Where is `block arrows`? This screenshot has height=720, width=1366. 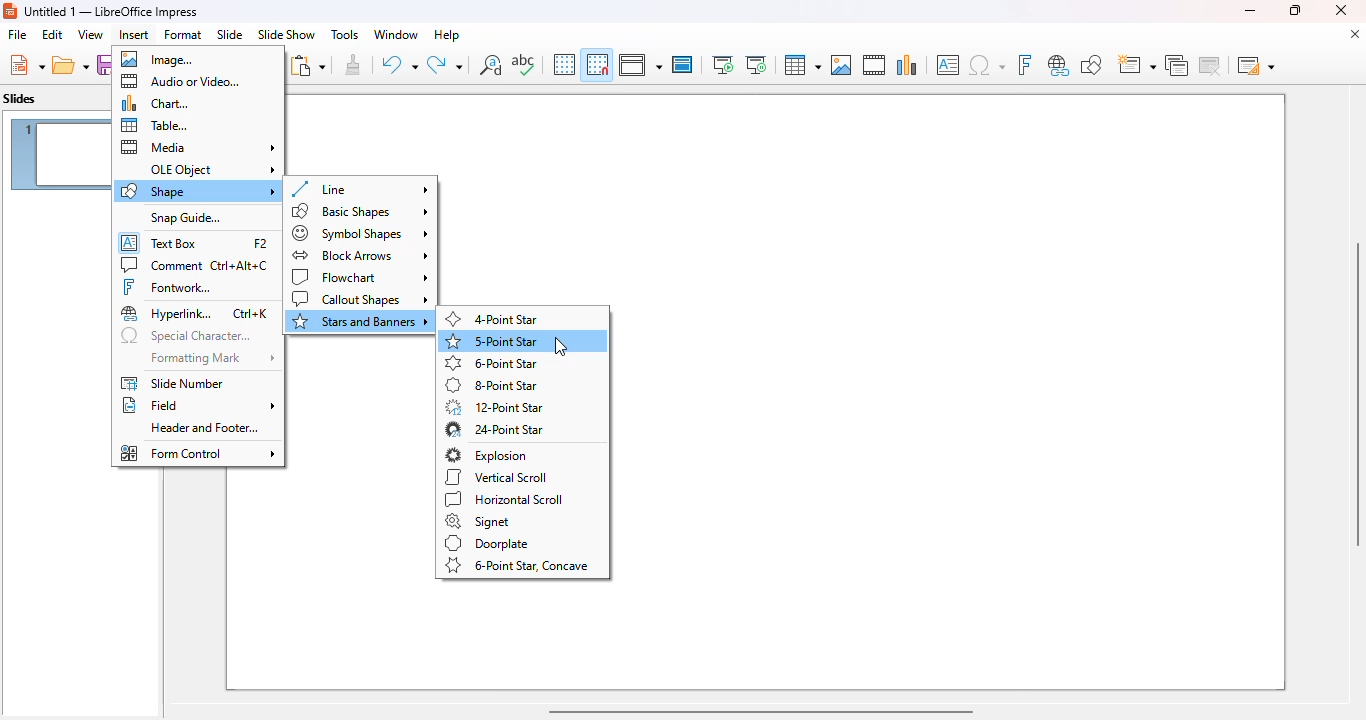 block arrows is located at coordinates (360, 255).